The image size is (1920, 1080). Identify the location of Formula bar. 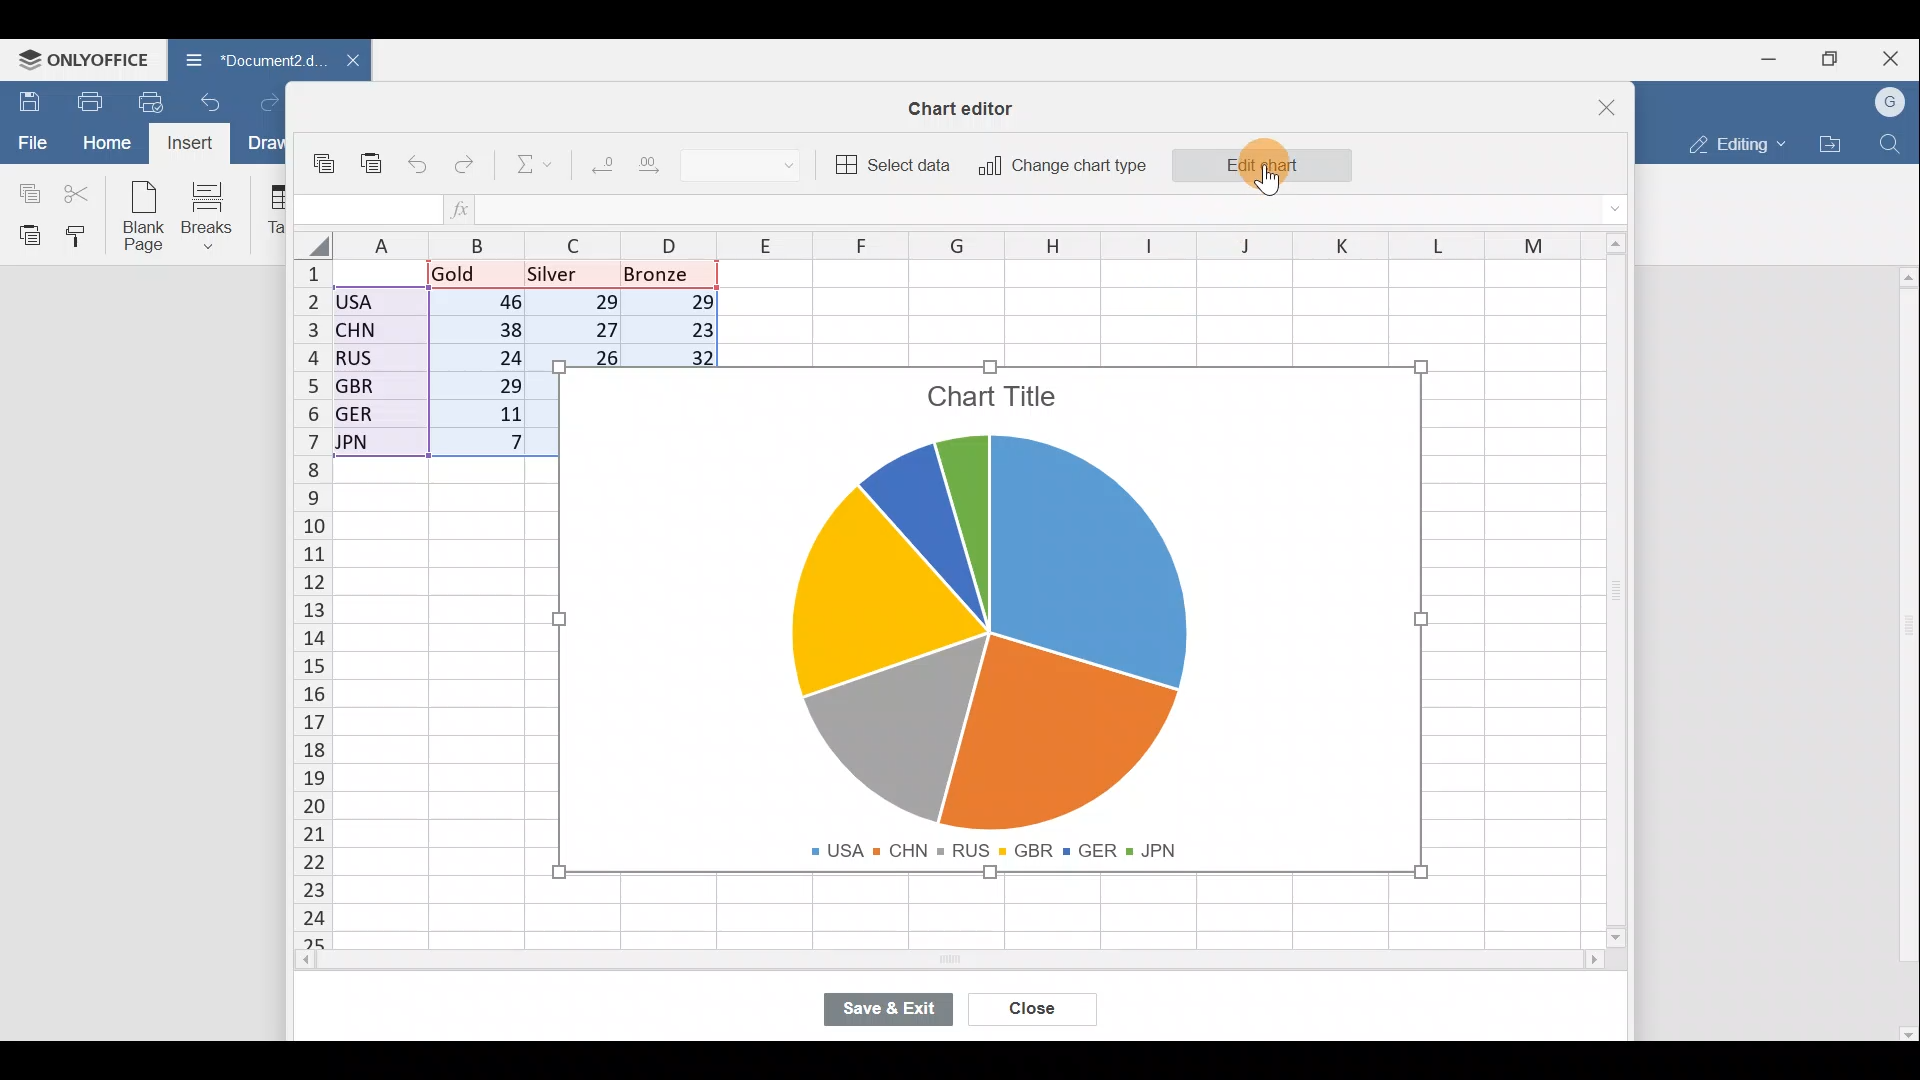
(1060, 209).